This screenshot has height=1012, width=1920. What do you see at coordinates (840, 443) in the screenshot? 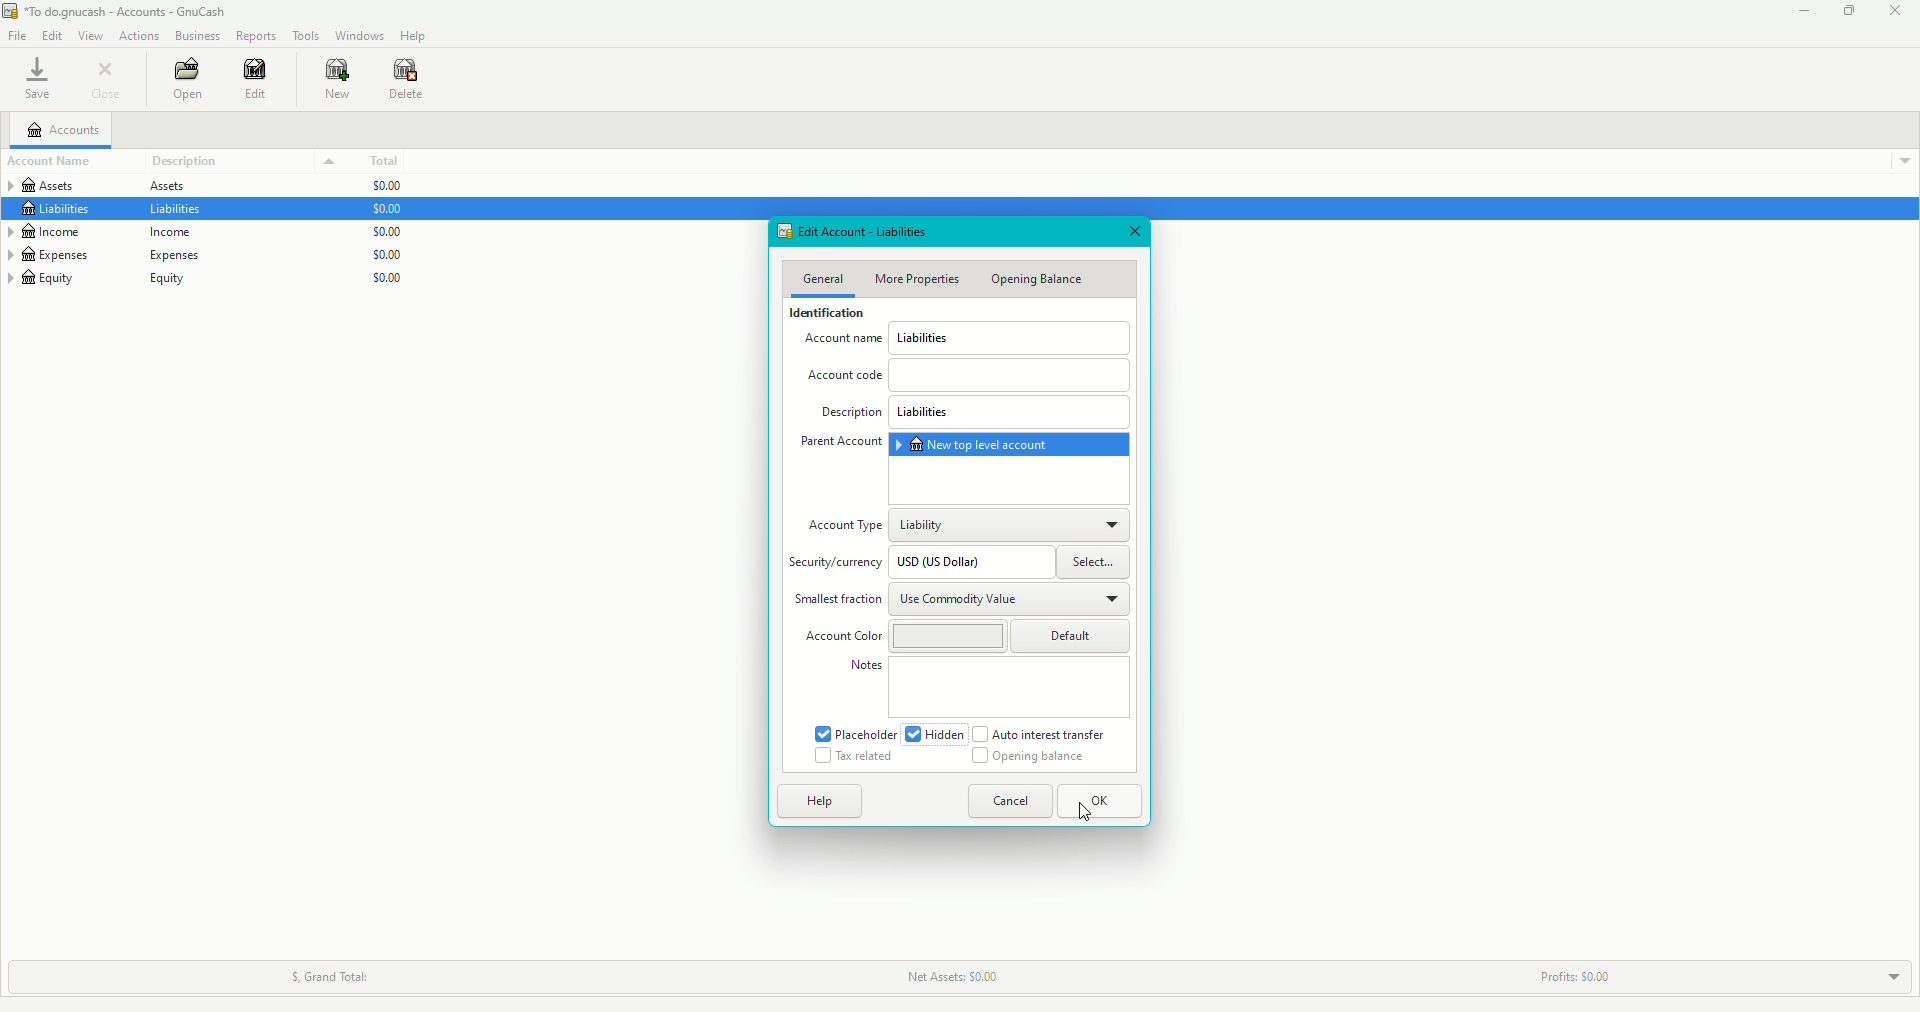
I see `Parent Account` at bounding box center [840, 443].